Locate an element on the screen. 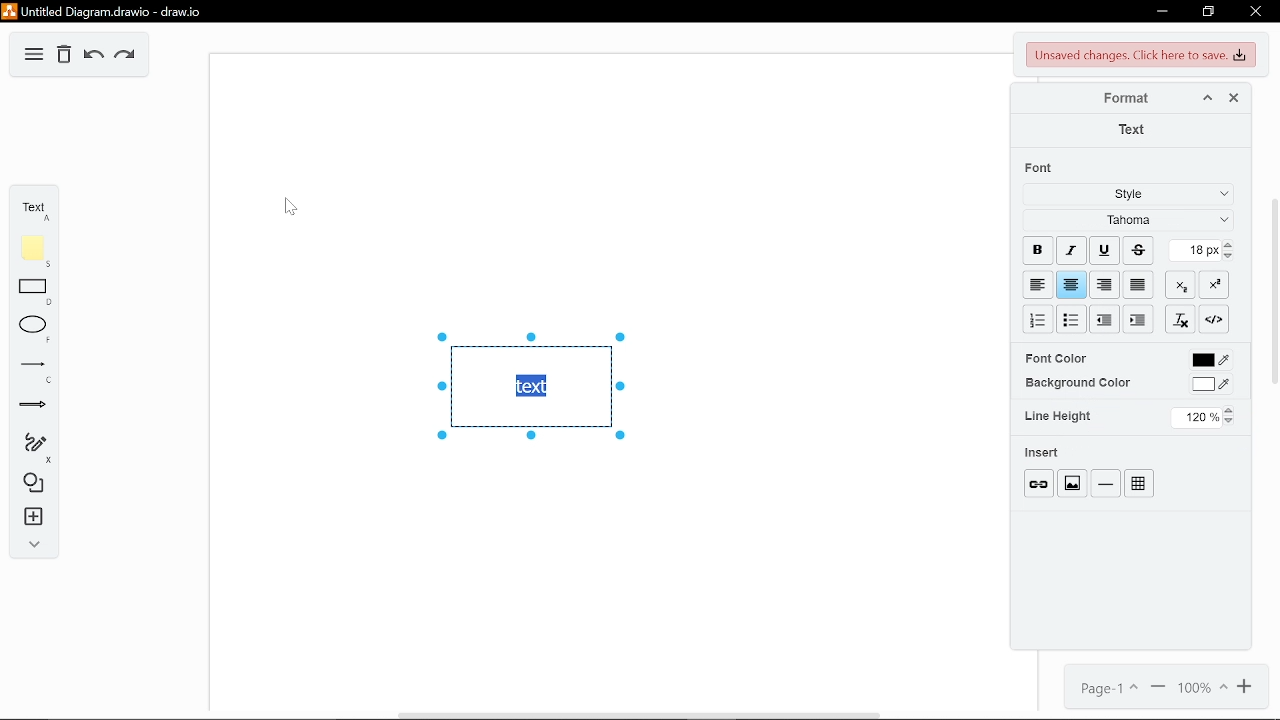  background color is located at coordinates (1077, 383).